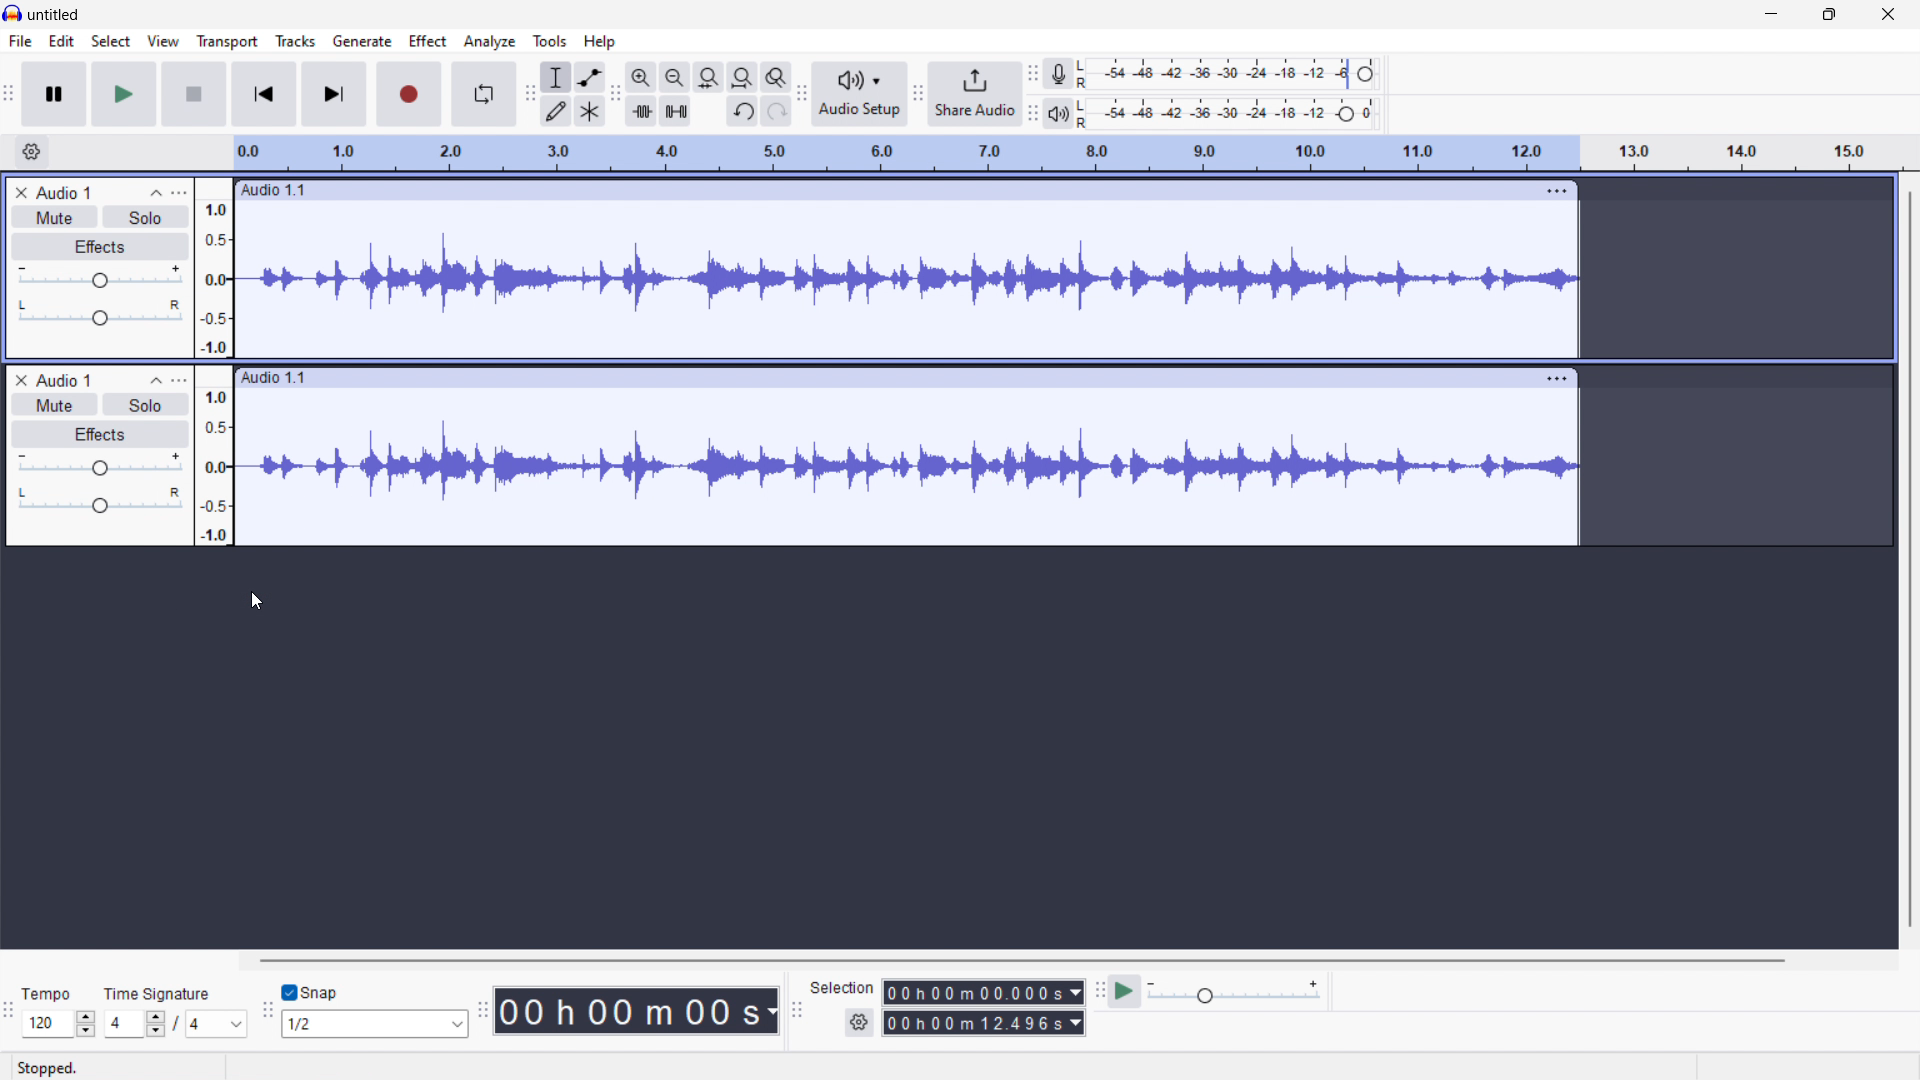 This screenshot has height=1080, width=1920. I want to click on fit selection to width, so click(709, 77).